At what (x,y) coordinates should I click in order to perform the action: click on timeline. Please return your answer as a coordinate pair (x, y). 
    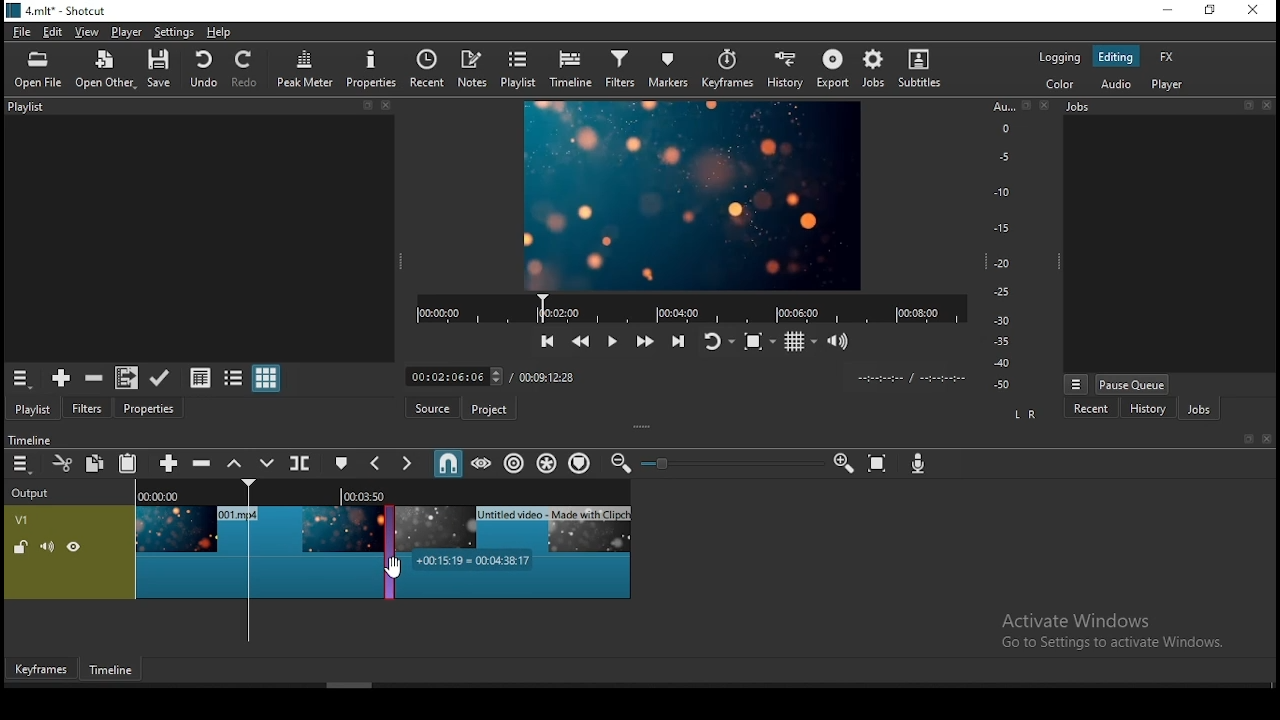
    Looking at the image, I should click on (570, 70).